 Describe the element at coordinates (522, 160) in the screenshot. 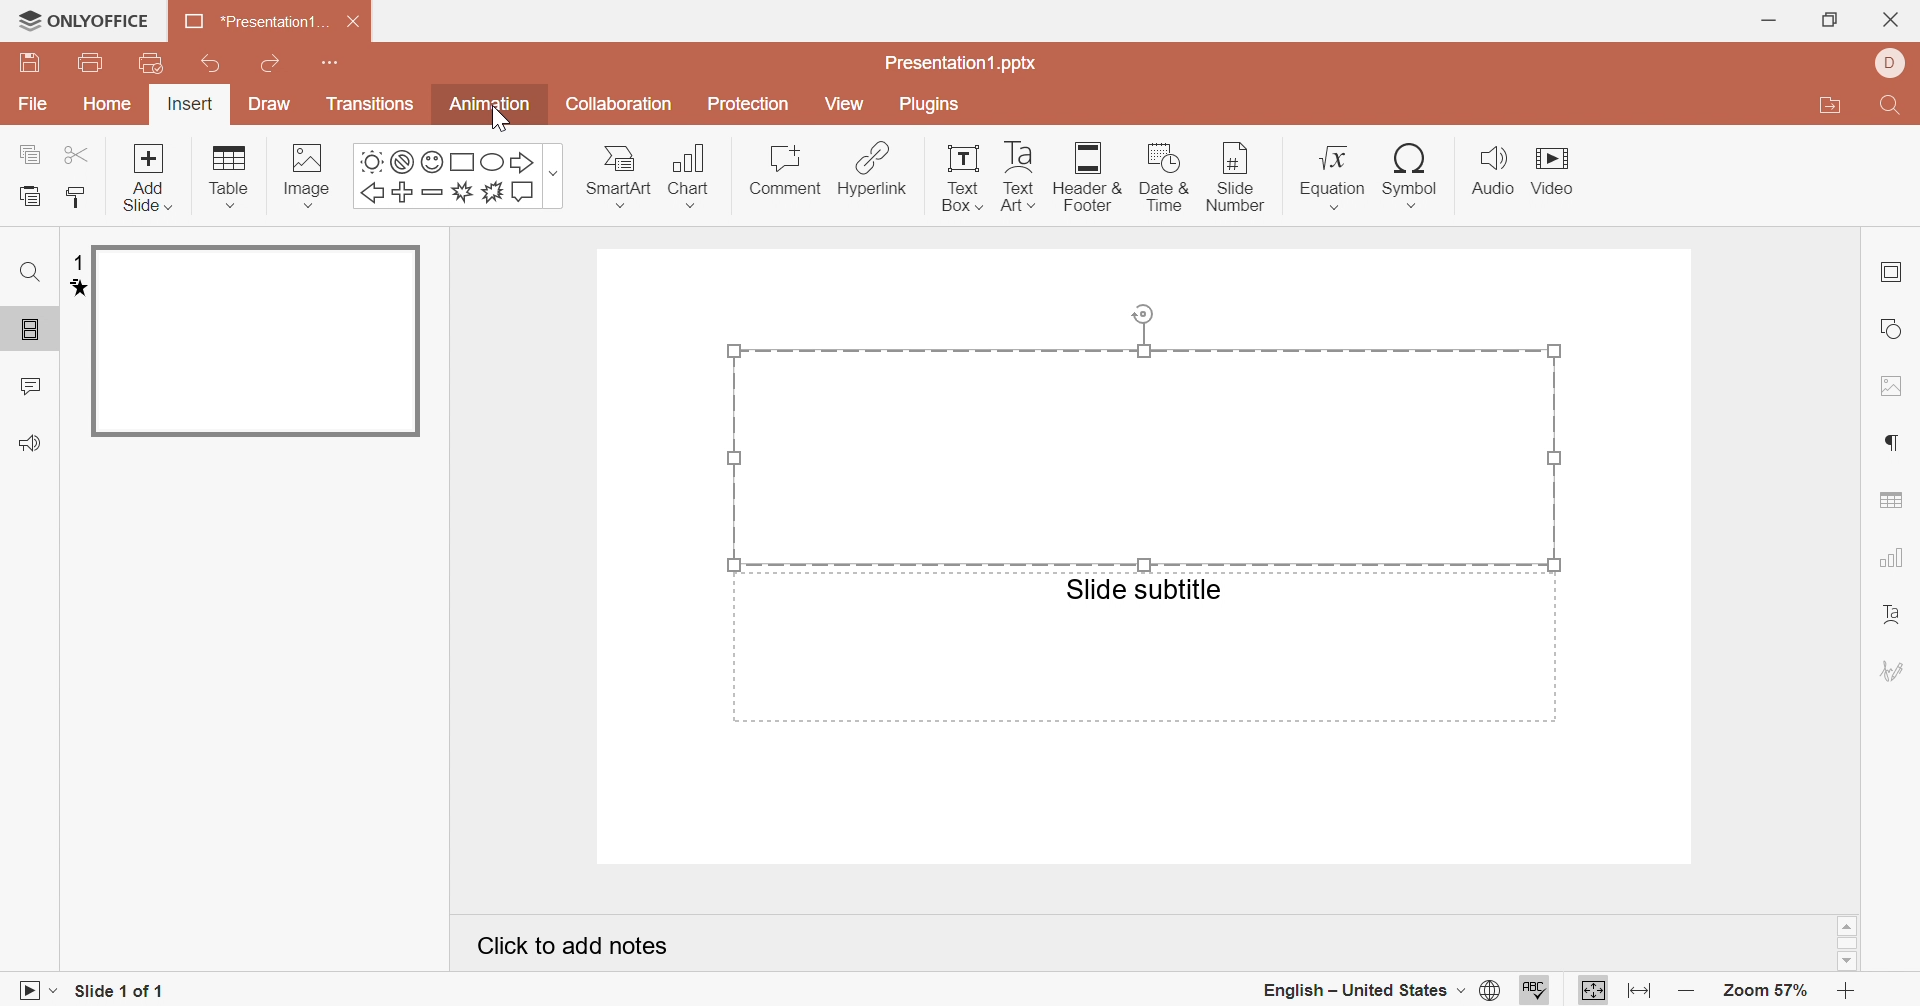

I see `right arrow` at that location.